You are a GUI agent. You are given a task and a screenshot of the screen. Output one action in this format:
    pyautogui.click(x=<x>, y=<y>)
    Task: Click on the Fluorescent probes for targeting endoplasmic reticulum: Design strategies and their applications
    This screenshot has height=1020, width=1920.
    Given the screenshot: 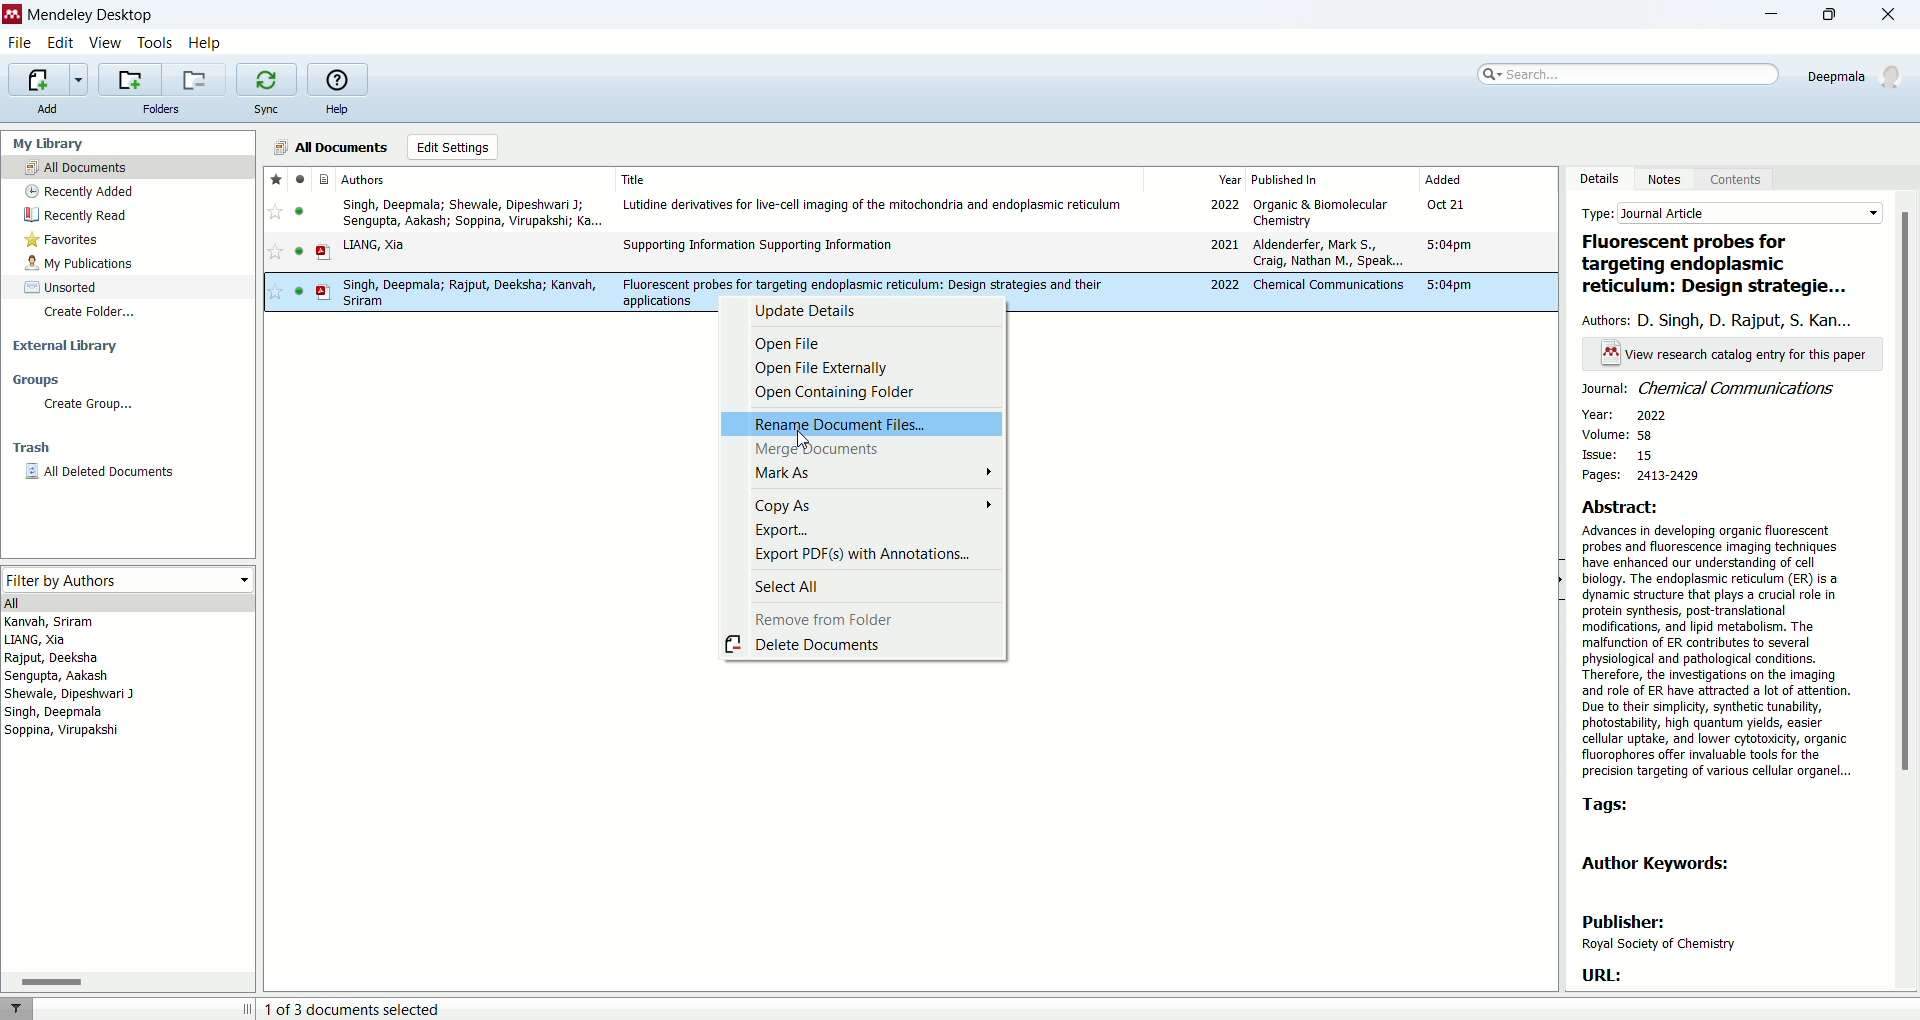 What is the action you would take?
    pyautogui.click(x=864, y=284)
    